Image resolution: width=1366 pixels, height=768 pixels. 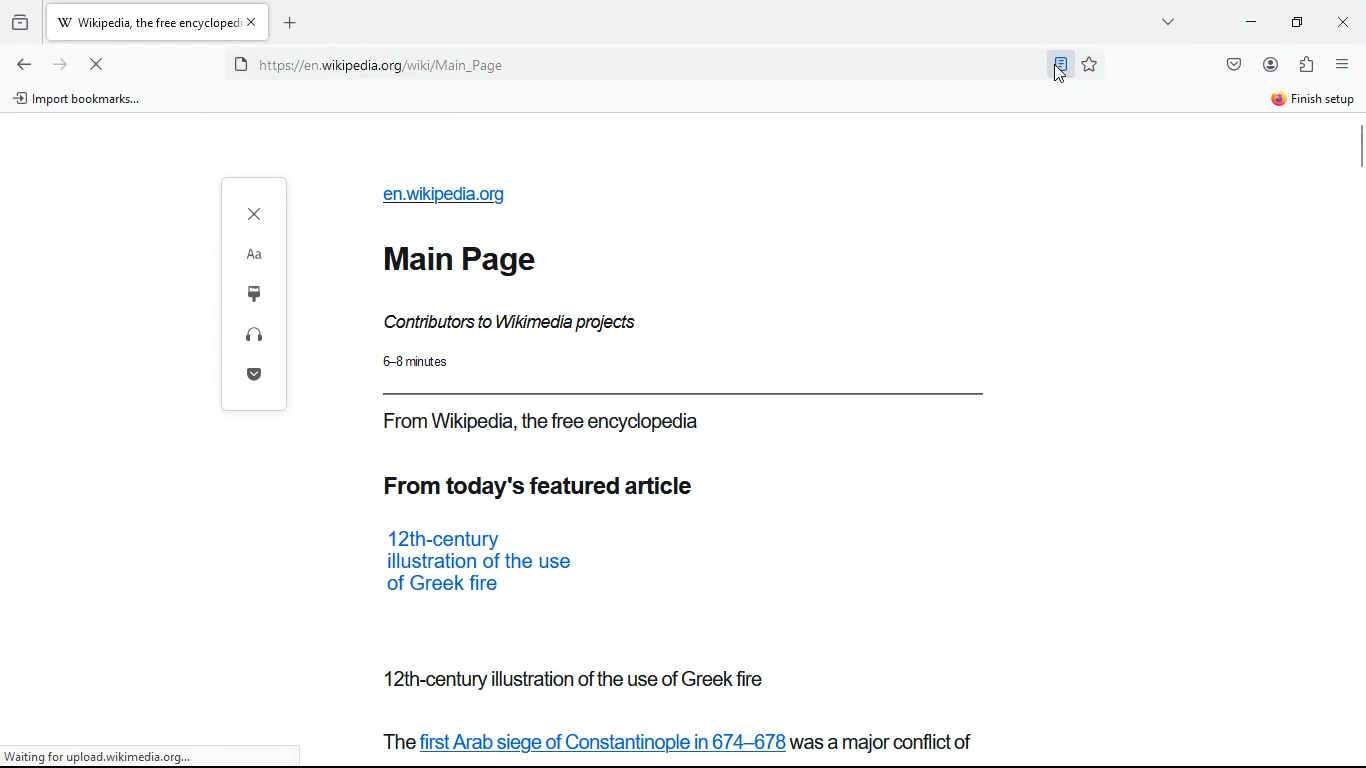 What do you see at coordinates (1305, 63) in the screenshot?
I see `extensions` at bounding box center [1305, 63].